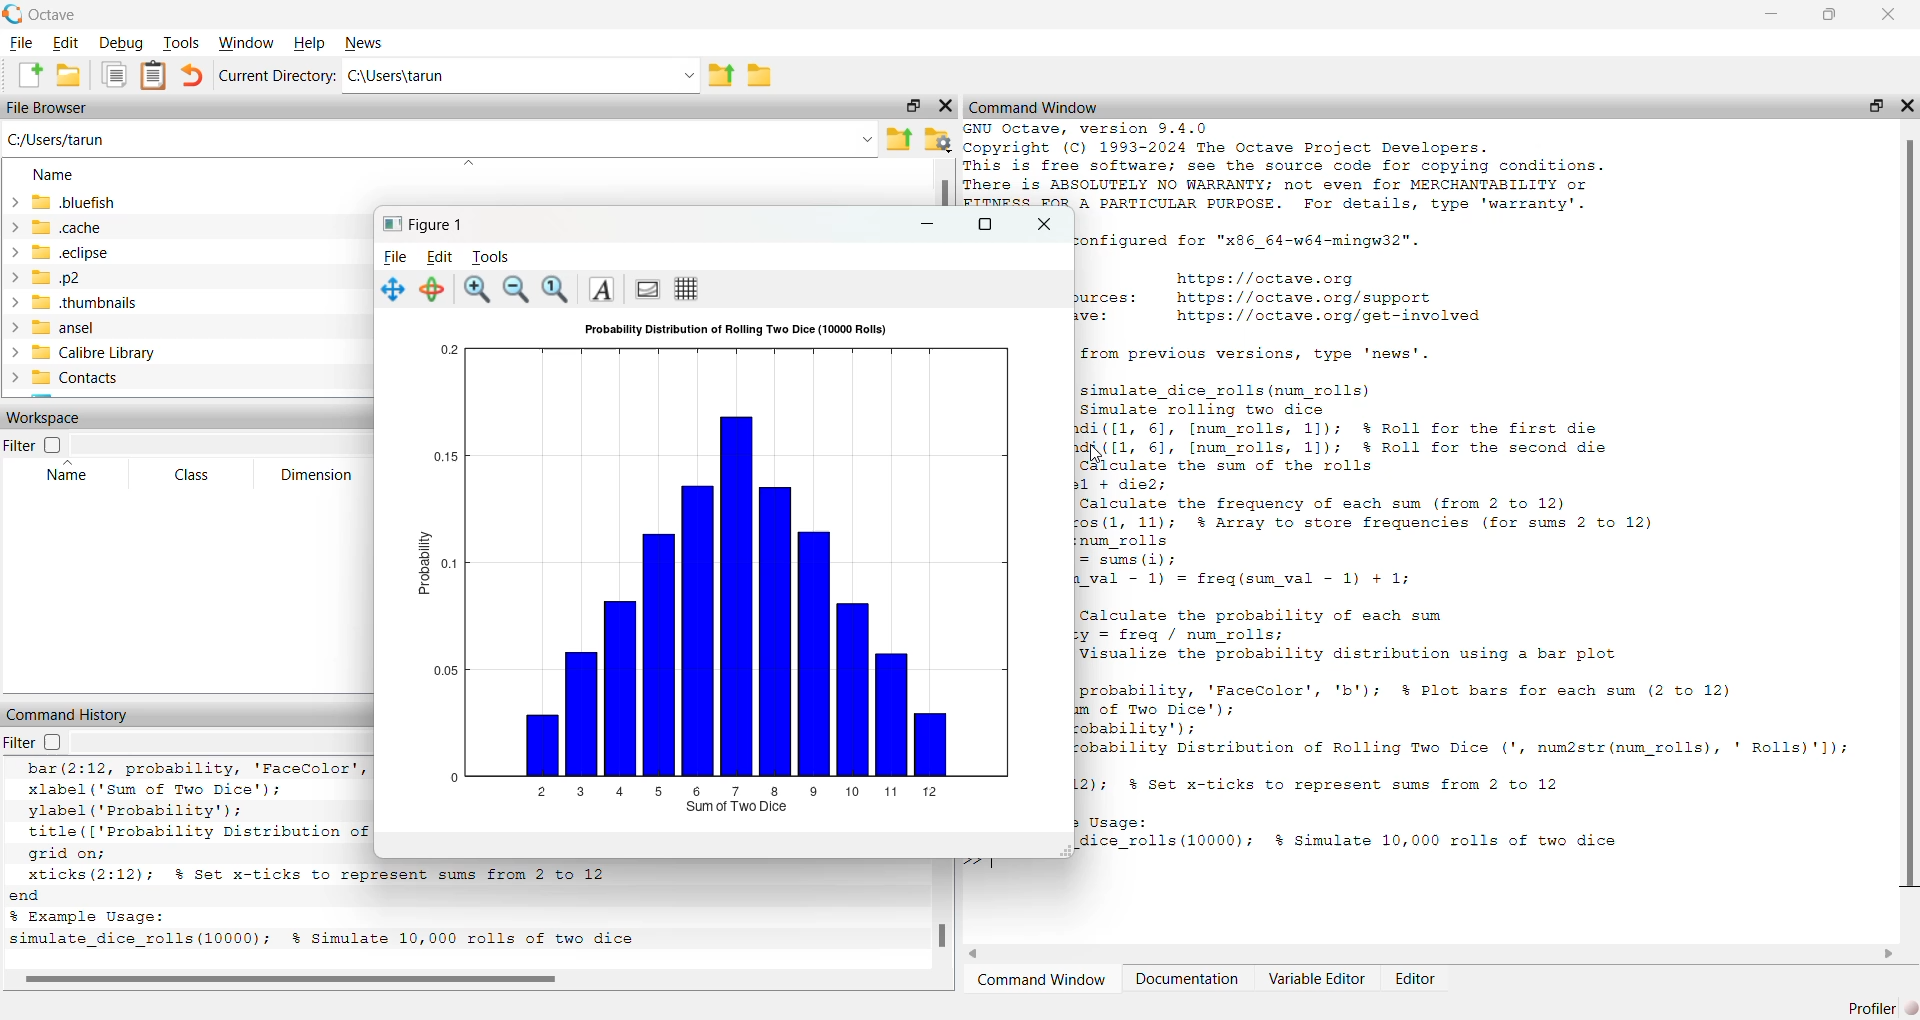 This screenshot has height=1020, width=1920. What do you see at coordinates (270, 79) in the screenshot?
I see `Current Directory` at bounding box center [270, 79].